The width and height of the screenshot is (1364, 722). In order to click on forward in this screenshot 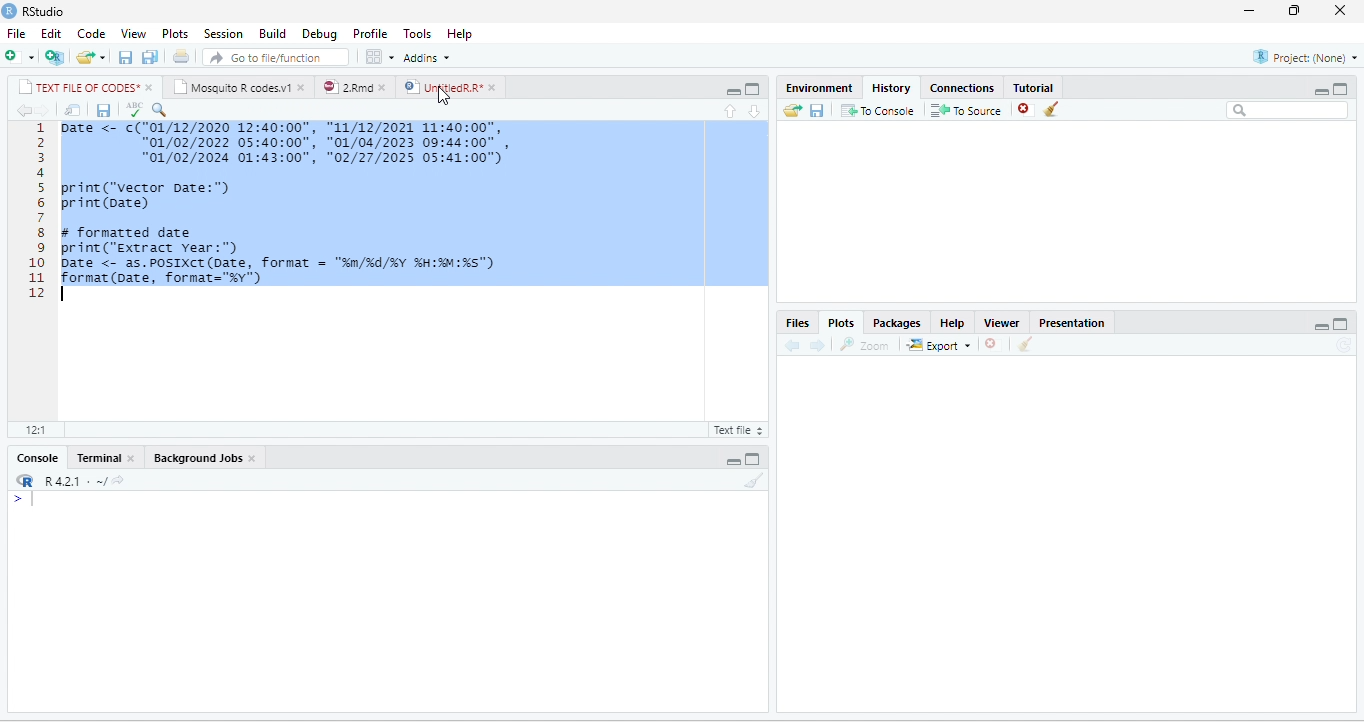, I will do `click(43, 110)`.